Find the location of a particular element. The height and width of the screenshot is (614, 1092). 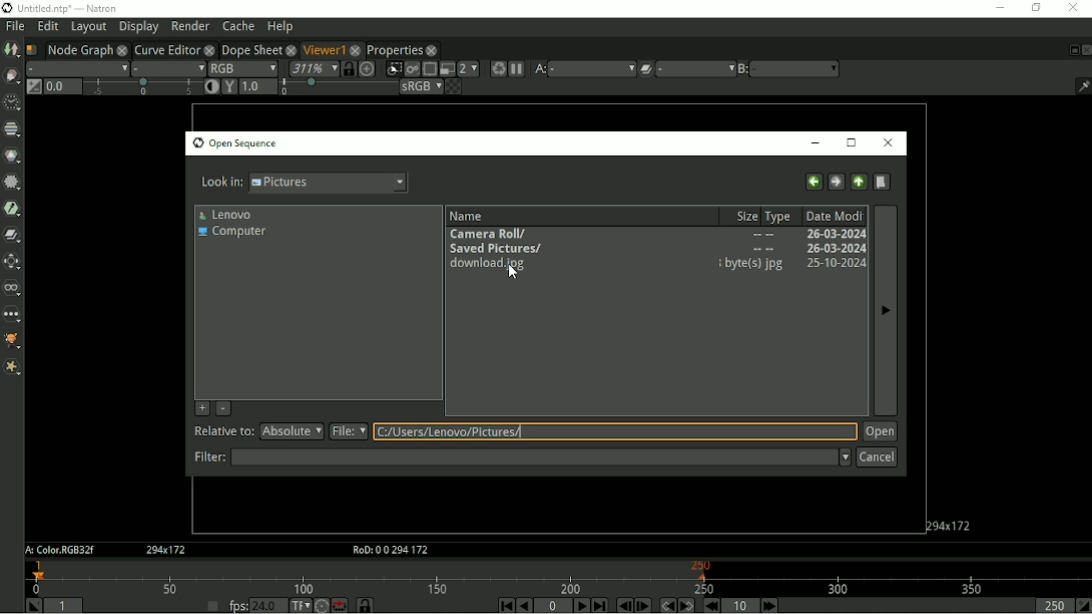

Operation applied between A and B is located at coordinates (646, 68).